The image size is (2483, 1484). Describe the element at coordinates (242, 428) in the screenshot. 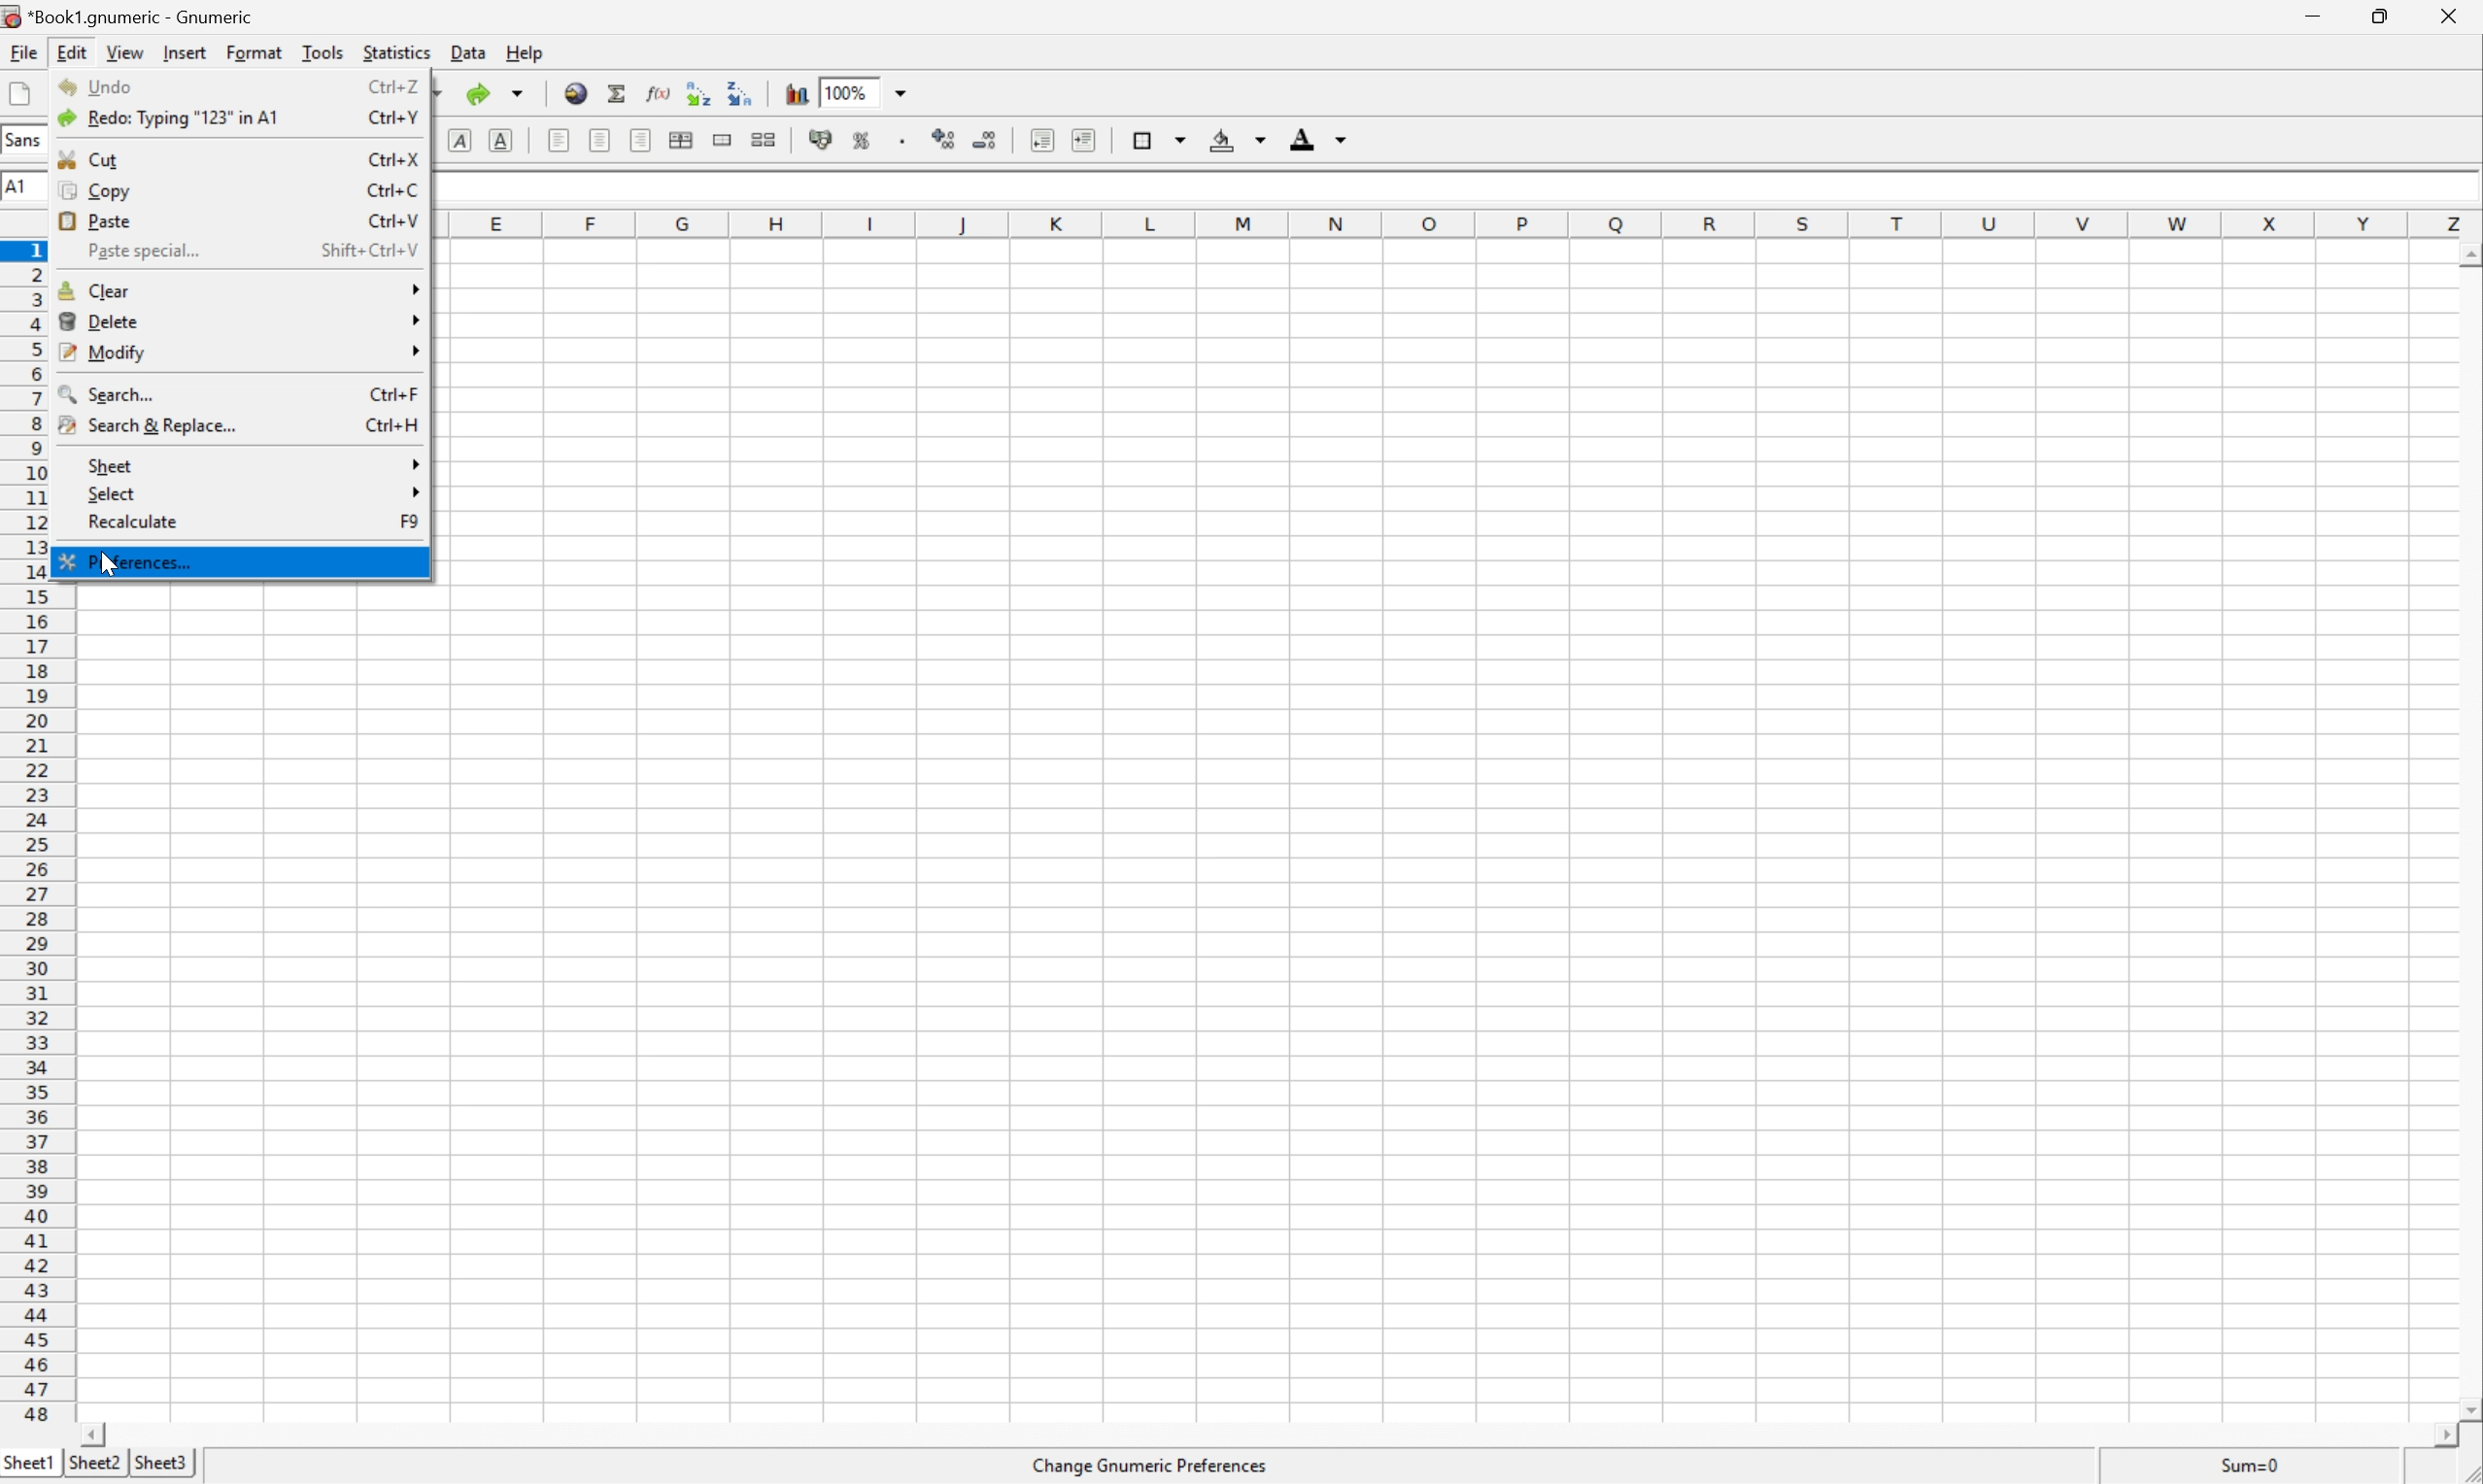

I see `search & replace  ctrl+h` at that location.